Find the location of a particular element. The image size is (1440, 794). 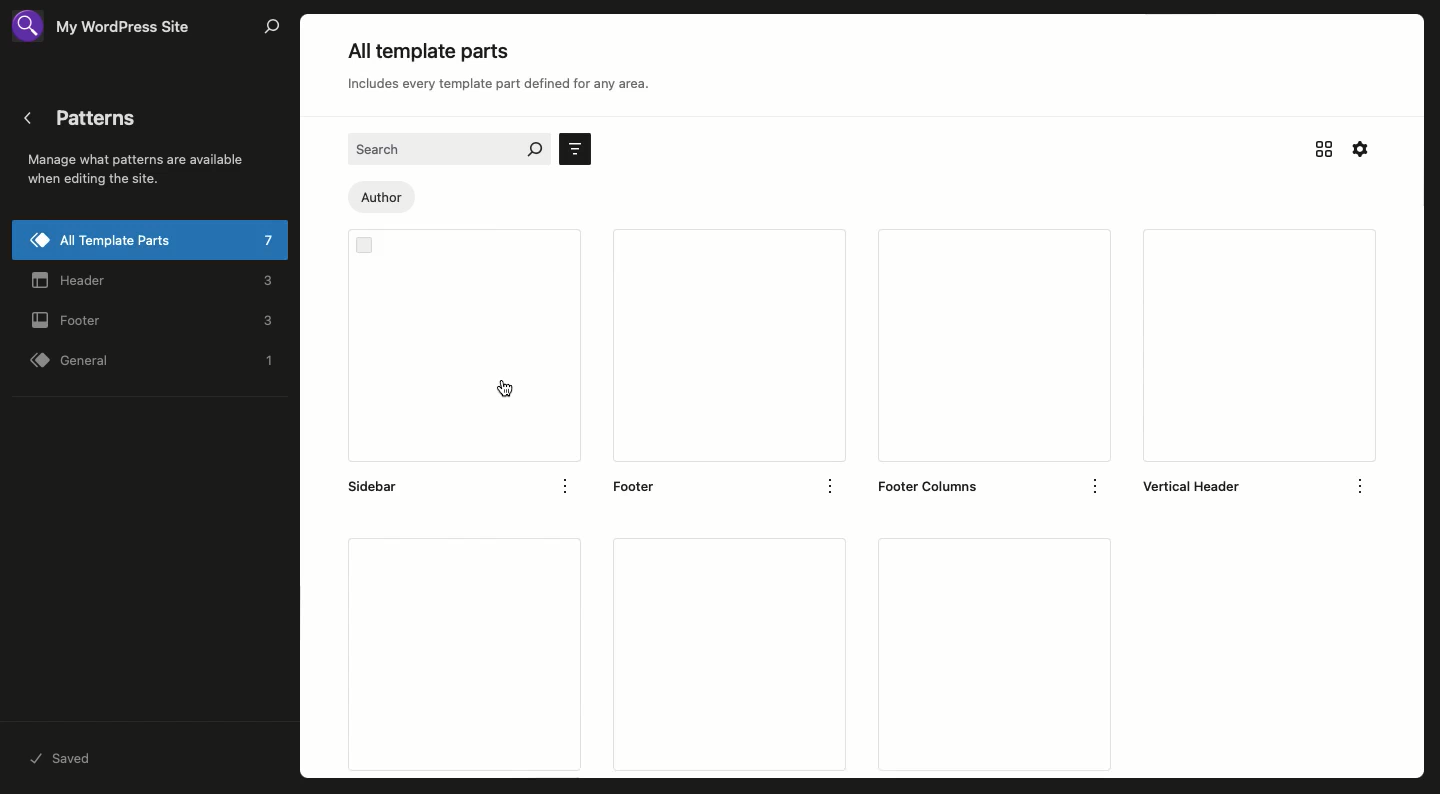

General  is located at coordinates (157, 361).